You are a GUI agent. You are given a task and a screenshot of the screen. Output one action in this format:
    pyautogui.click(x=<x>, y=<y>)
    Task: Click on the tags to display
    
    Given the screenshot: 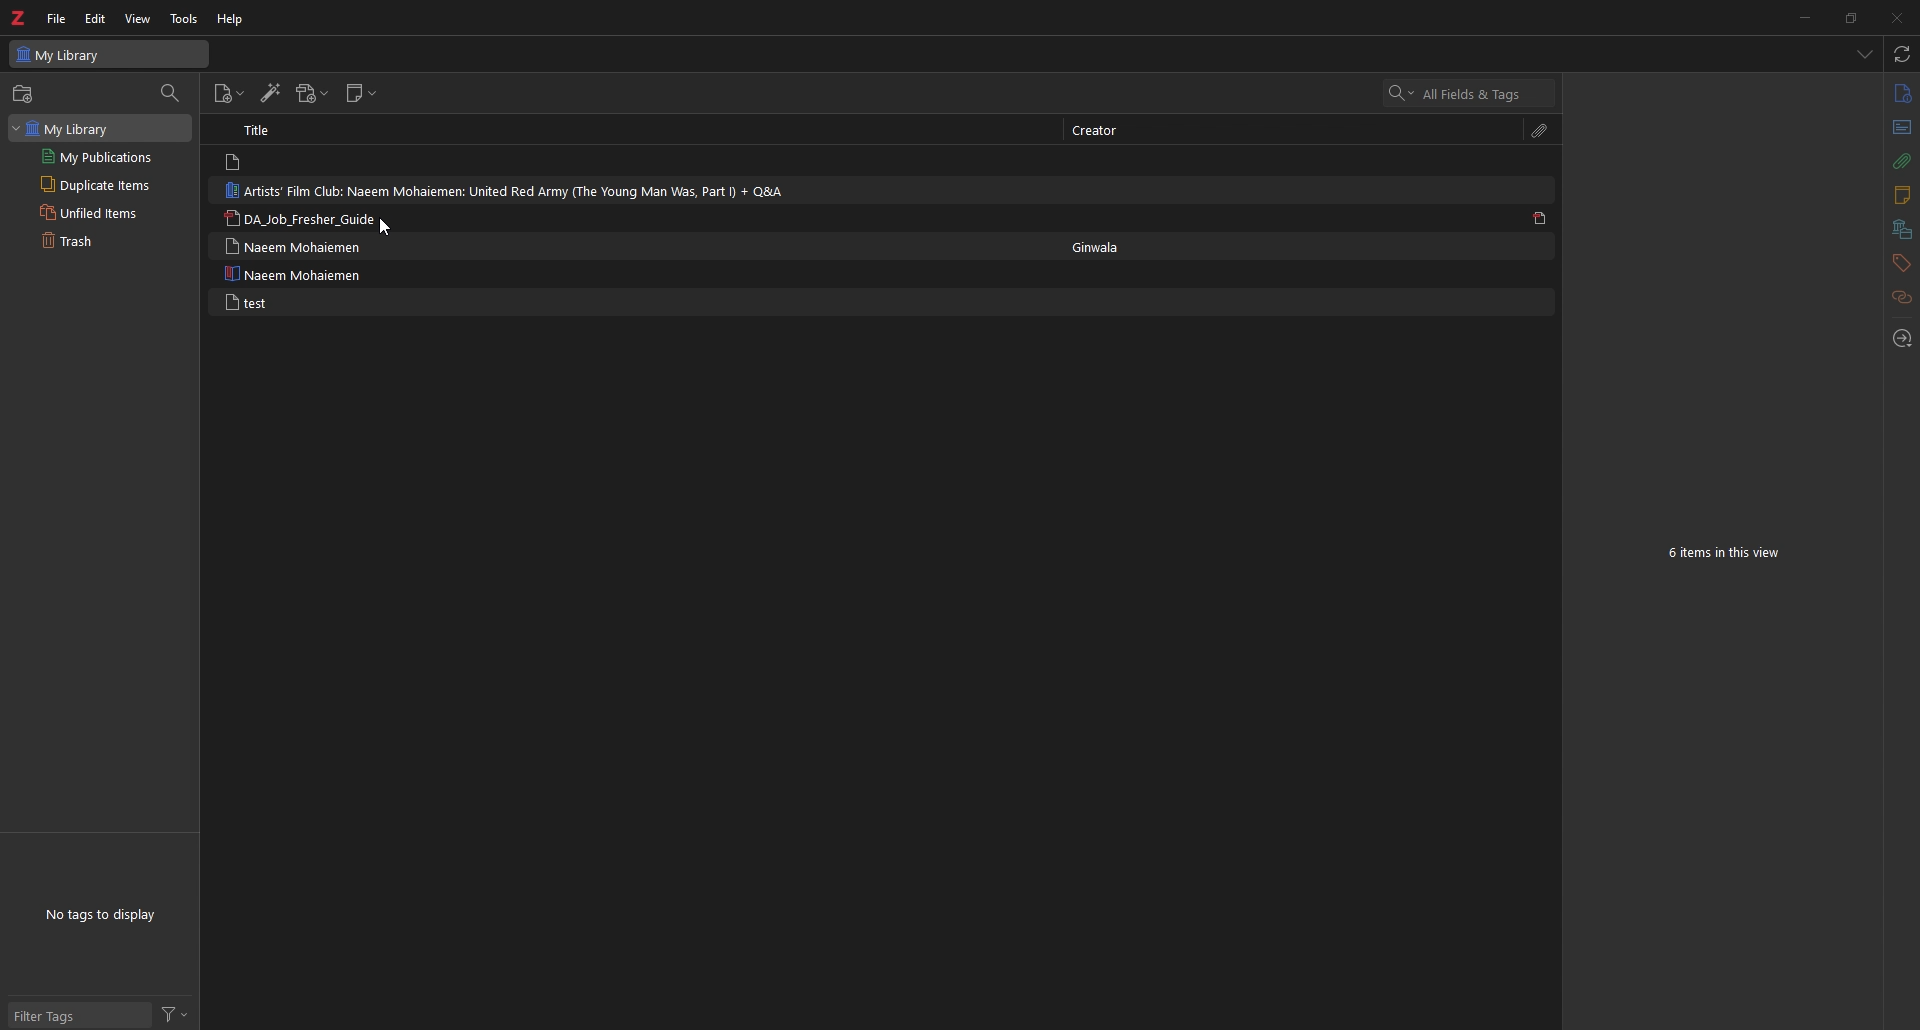 What is the action you would take?
    pyautogui.click(x=106, y=916)
    